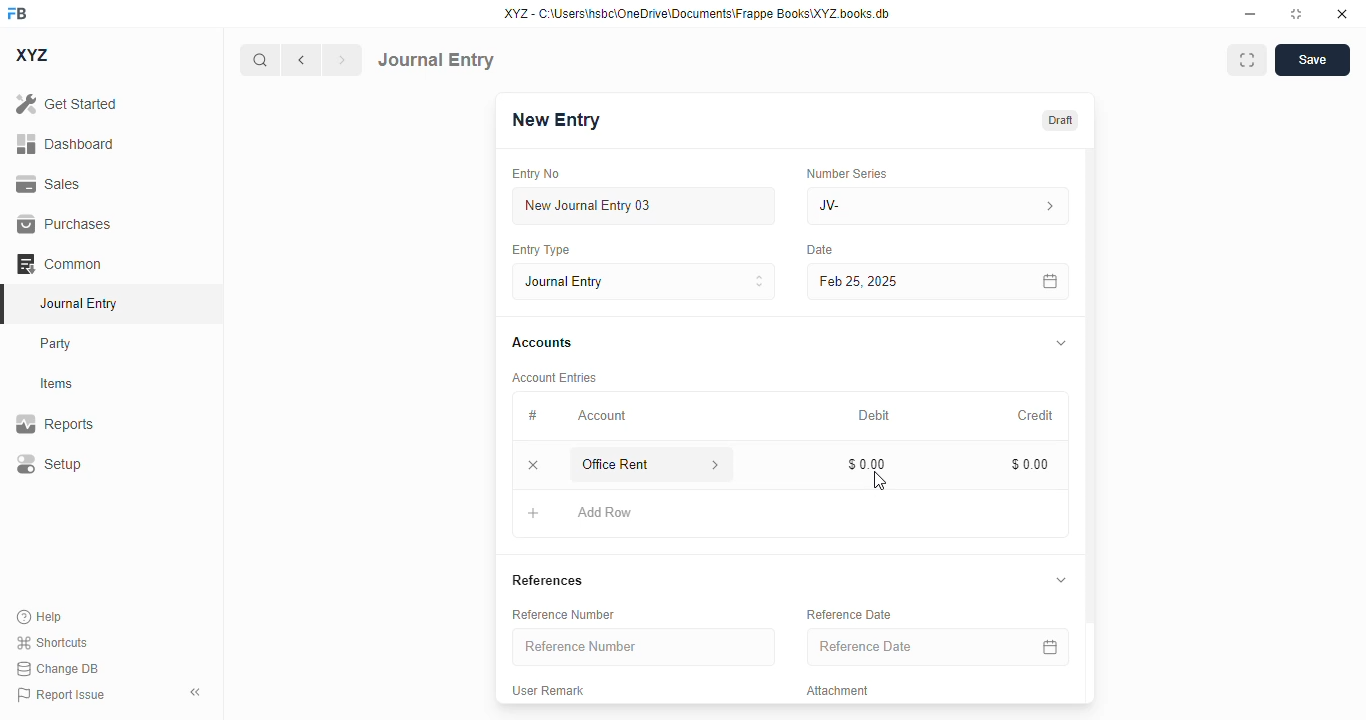 This screenshot has height=720, width=1366. I want to click on number series information, so click(1048, 207).